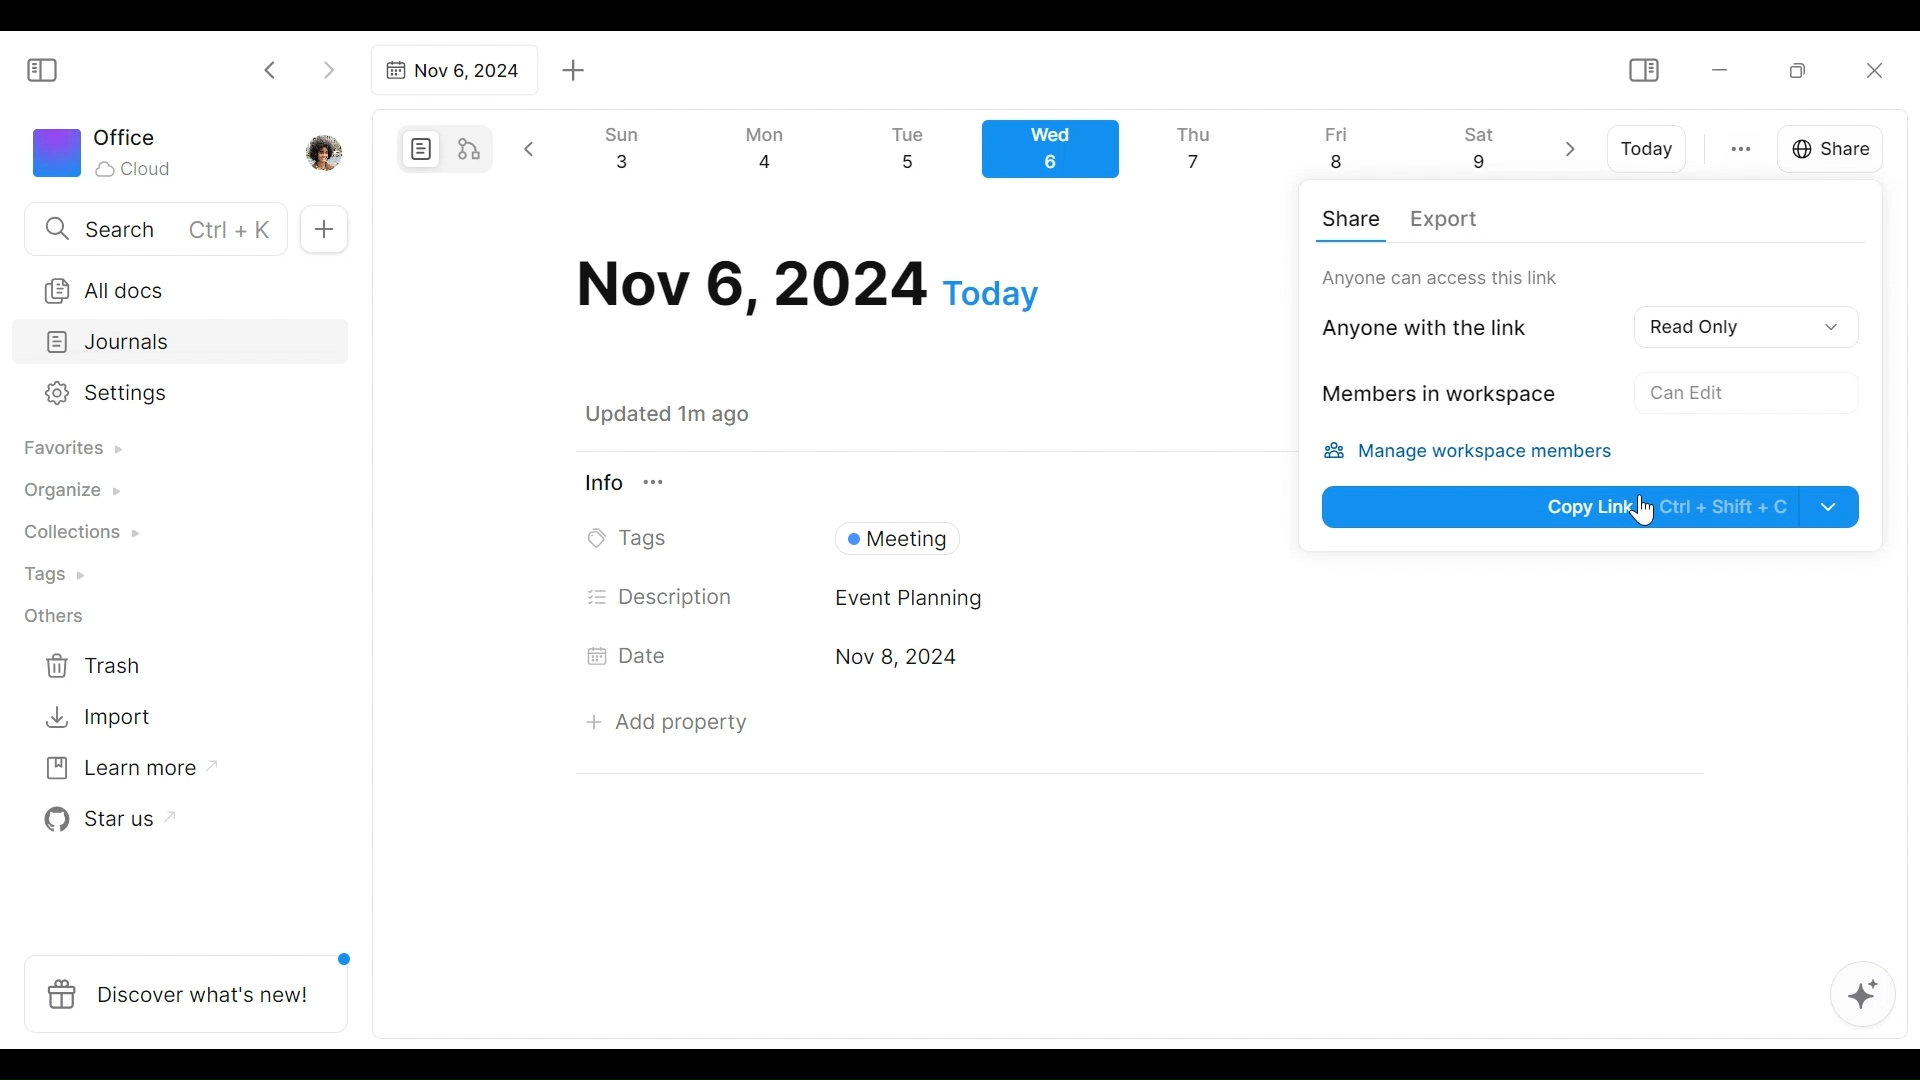 The height and width of the screenshot is (1080, 1920). Describe the element at coordinates (55, 616) in the screenshot. I see `Others` at that location.